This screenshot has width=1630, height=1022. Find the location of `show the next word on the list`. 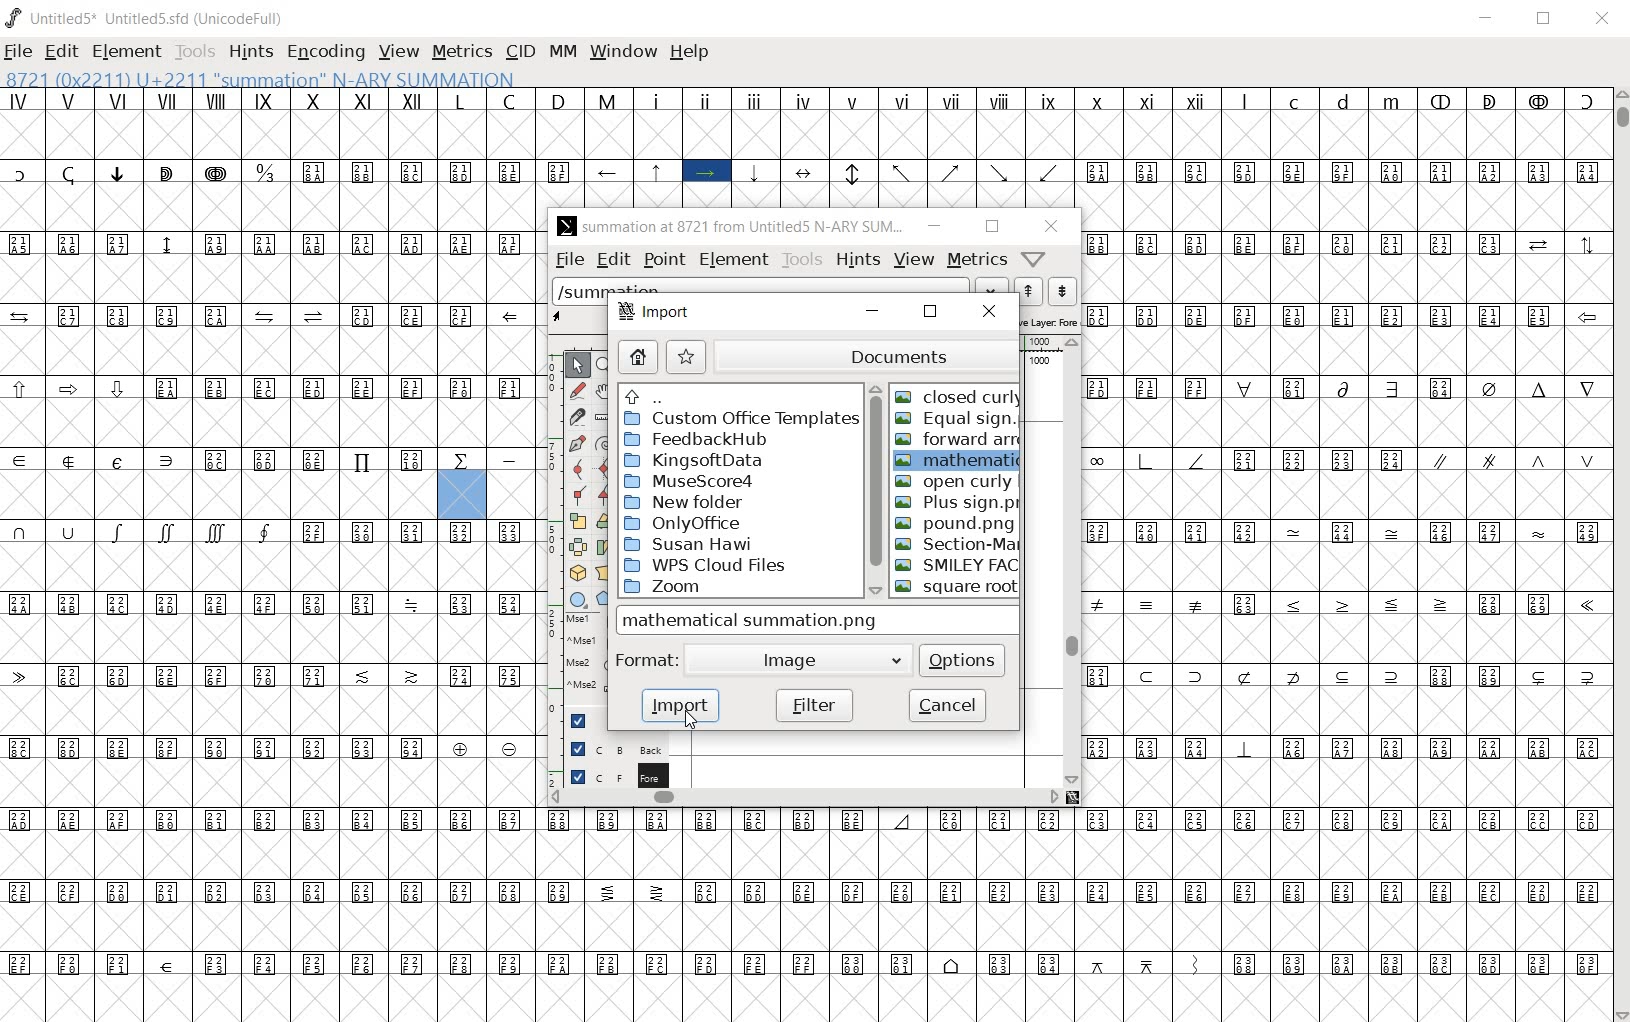

show the next word on the list is located at coordinates (1030, 291).